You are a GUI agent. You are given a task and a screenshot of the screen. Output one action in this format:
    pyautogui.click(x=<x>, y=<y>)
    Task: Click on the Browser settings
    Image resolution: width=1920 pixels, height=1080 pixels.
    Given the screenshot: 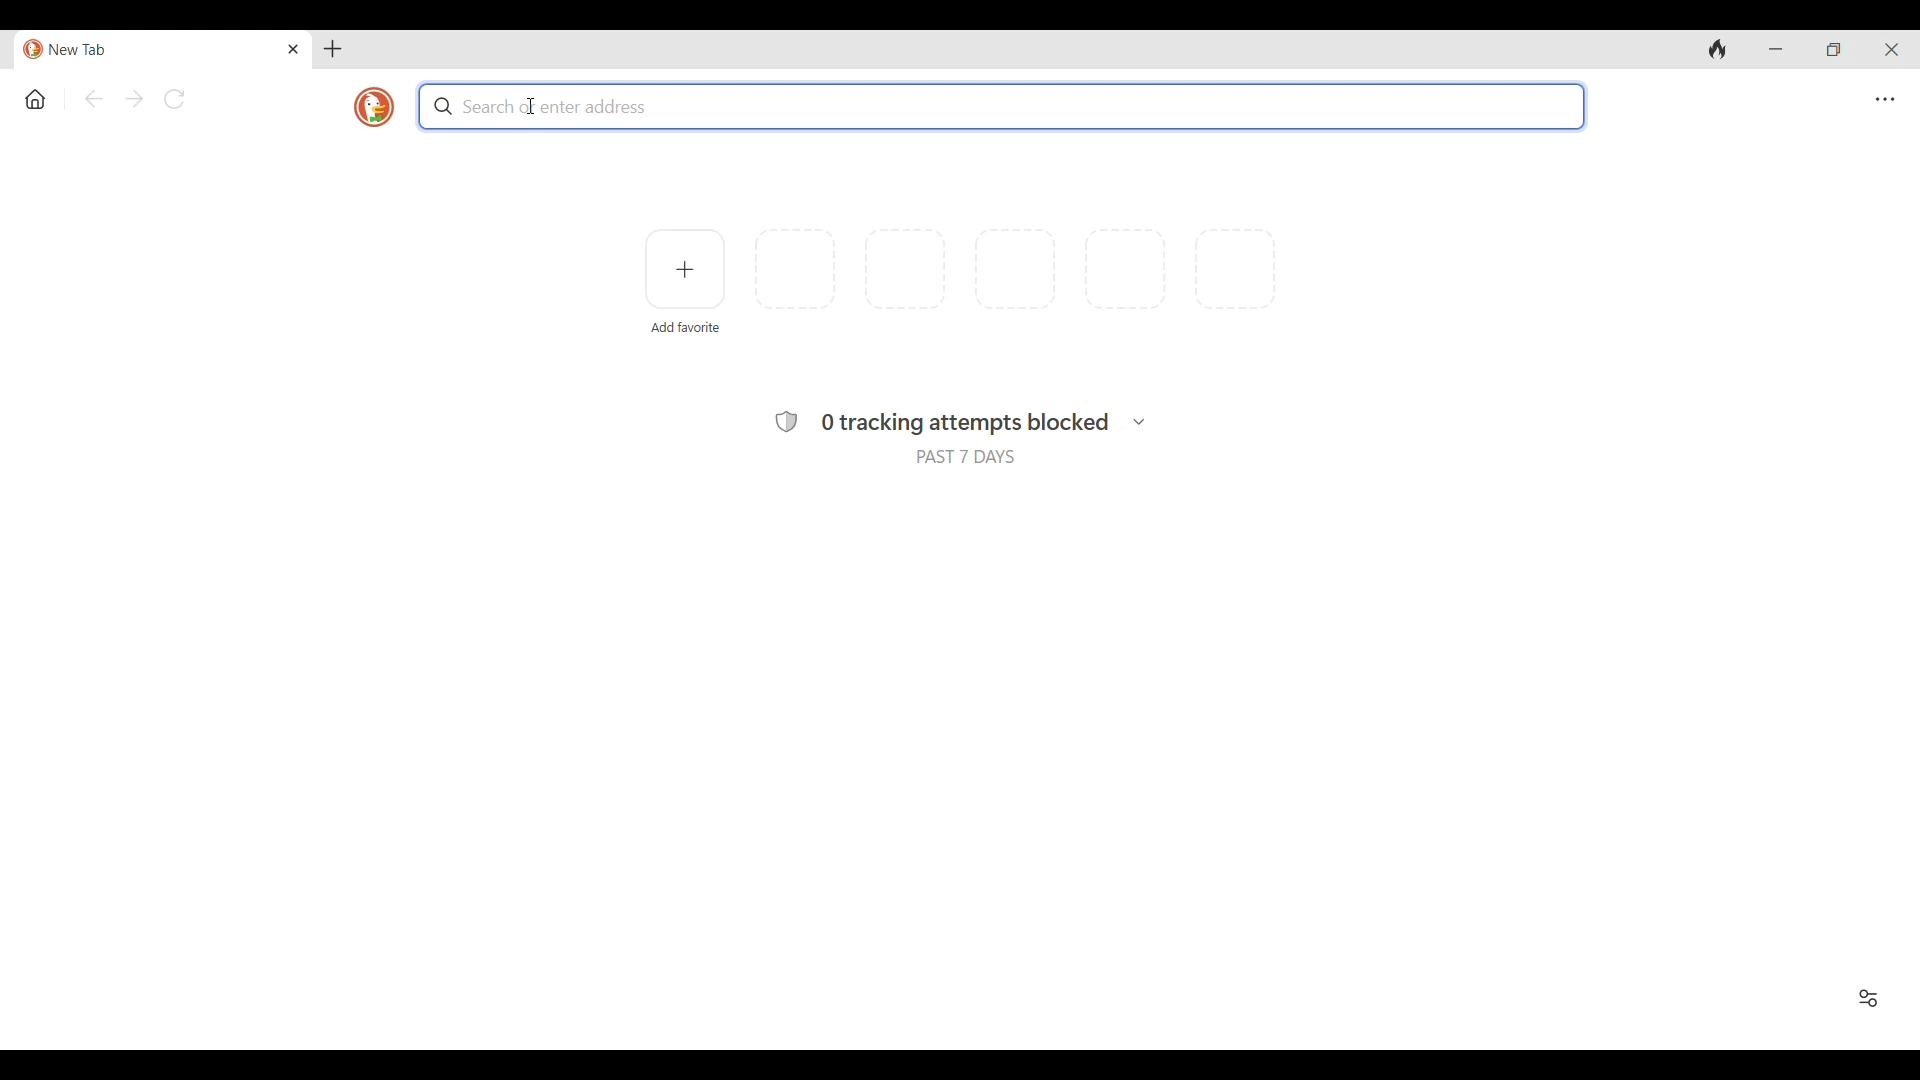 What is the action you would take?
    pyautogui.click(x=1884, y=99)
    